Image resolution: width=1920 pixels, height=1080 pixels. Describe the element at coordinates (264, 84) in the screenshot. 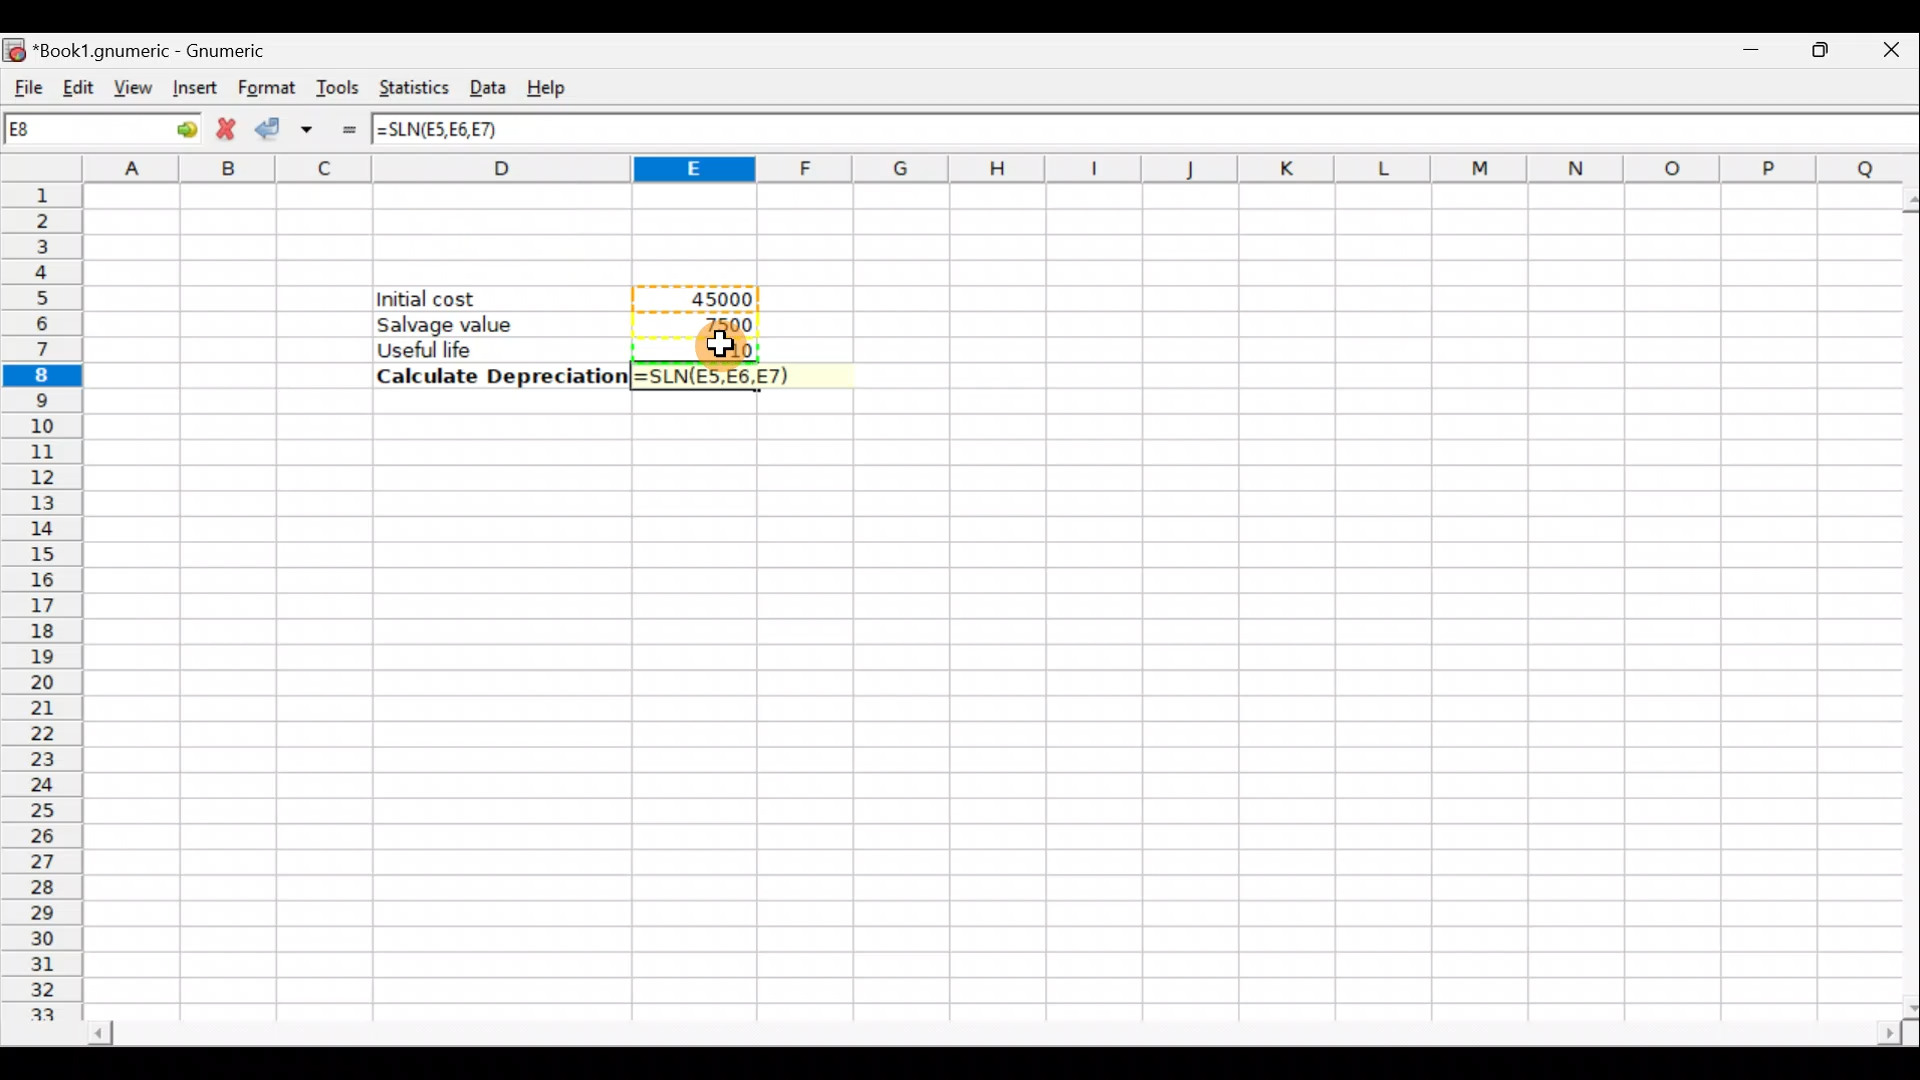

I see `Format` at that location.